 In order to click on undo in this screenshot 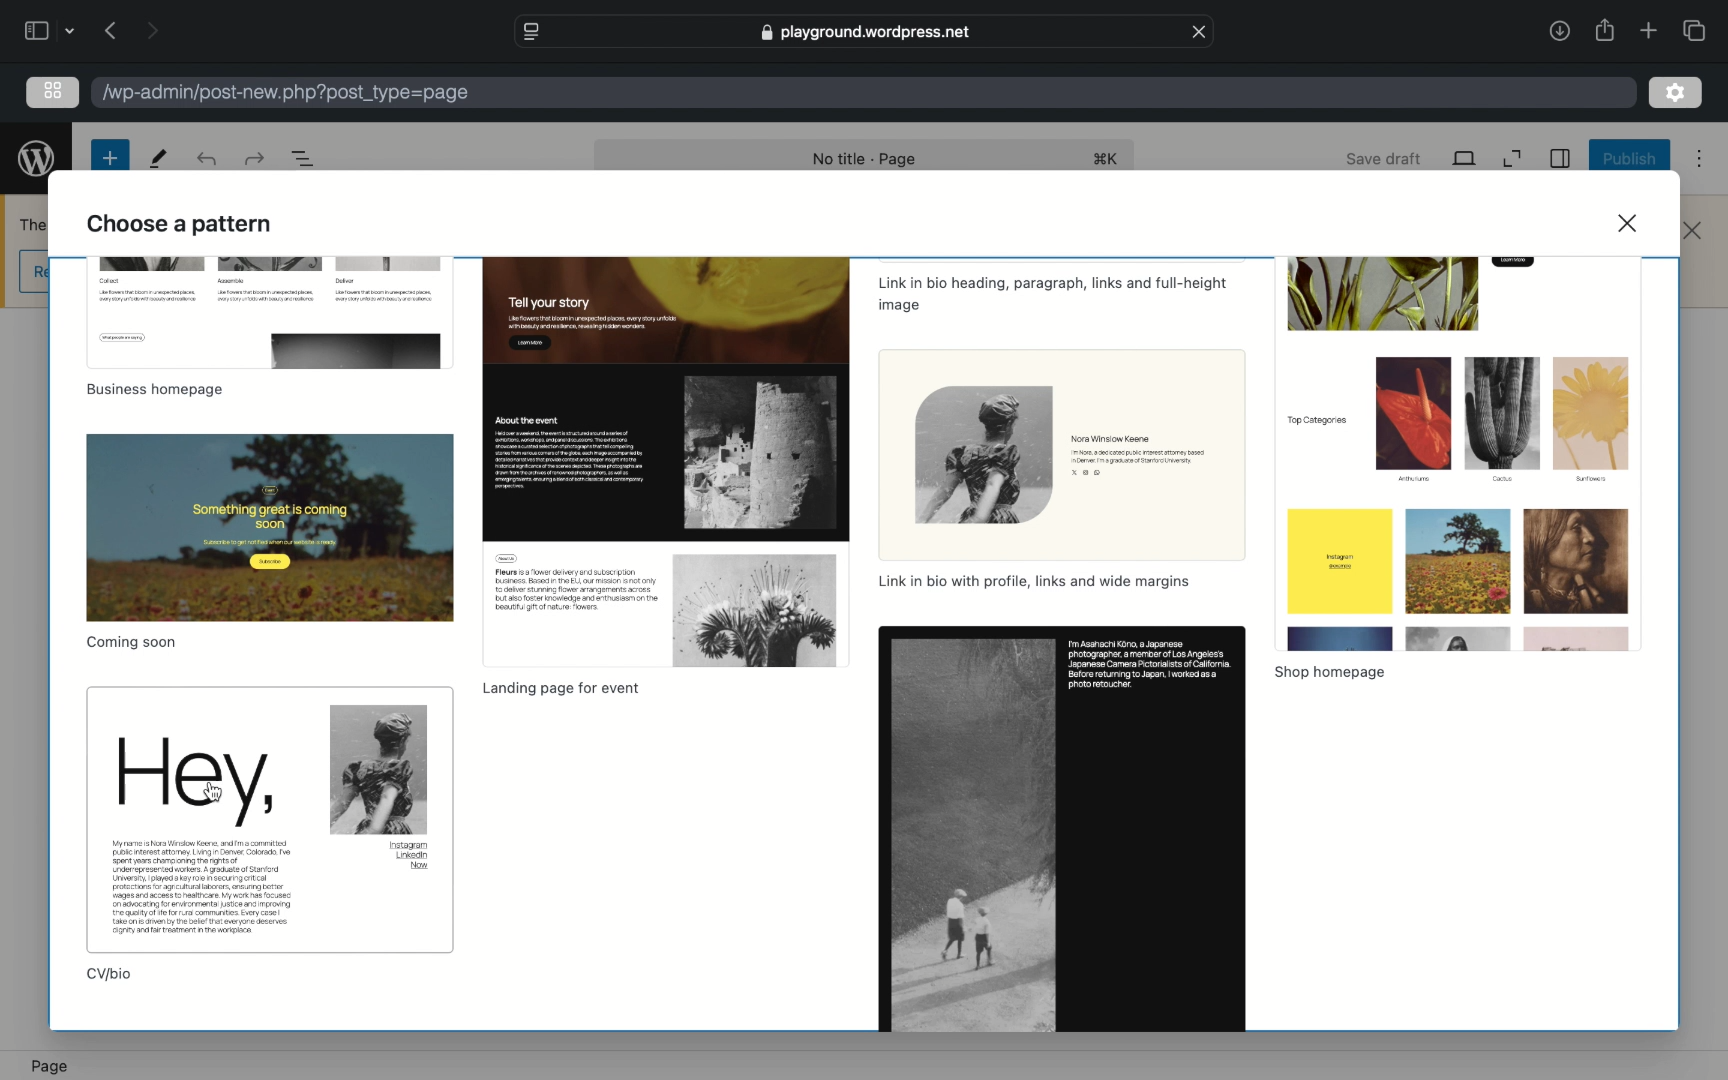, I will do `click(253, 158)`.